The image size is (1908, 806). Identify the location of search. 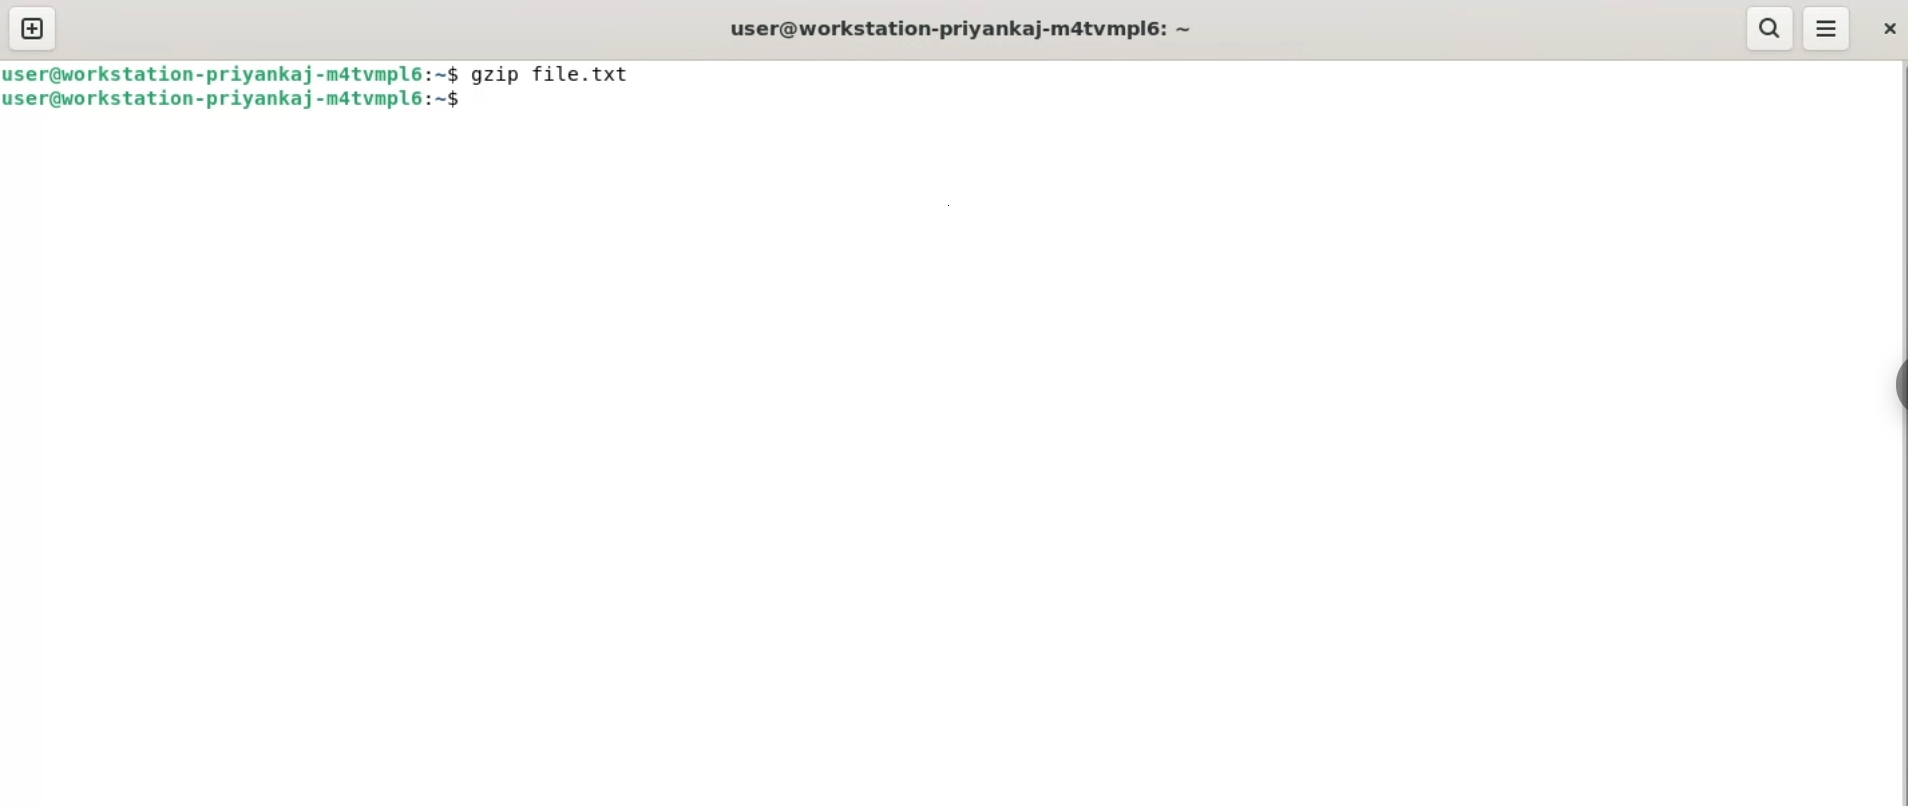
(1770, 30).